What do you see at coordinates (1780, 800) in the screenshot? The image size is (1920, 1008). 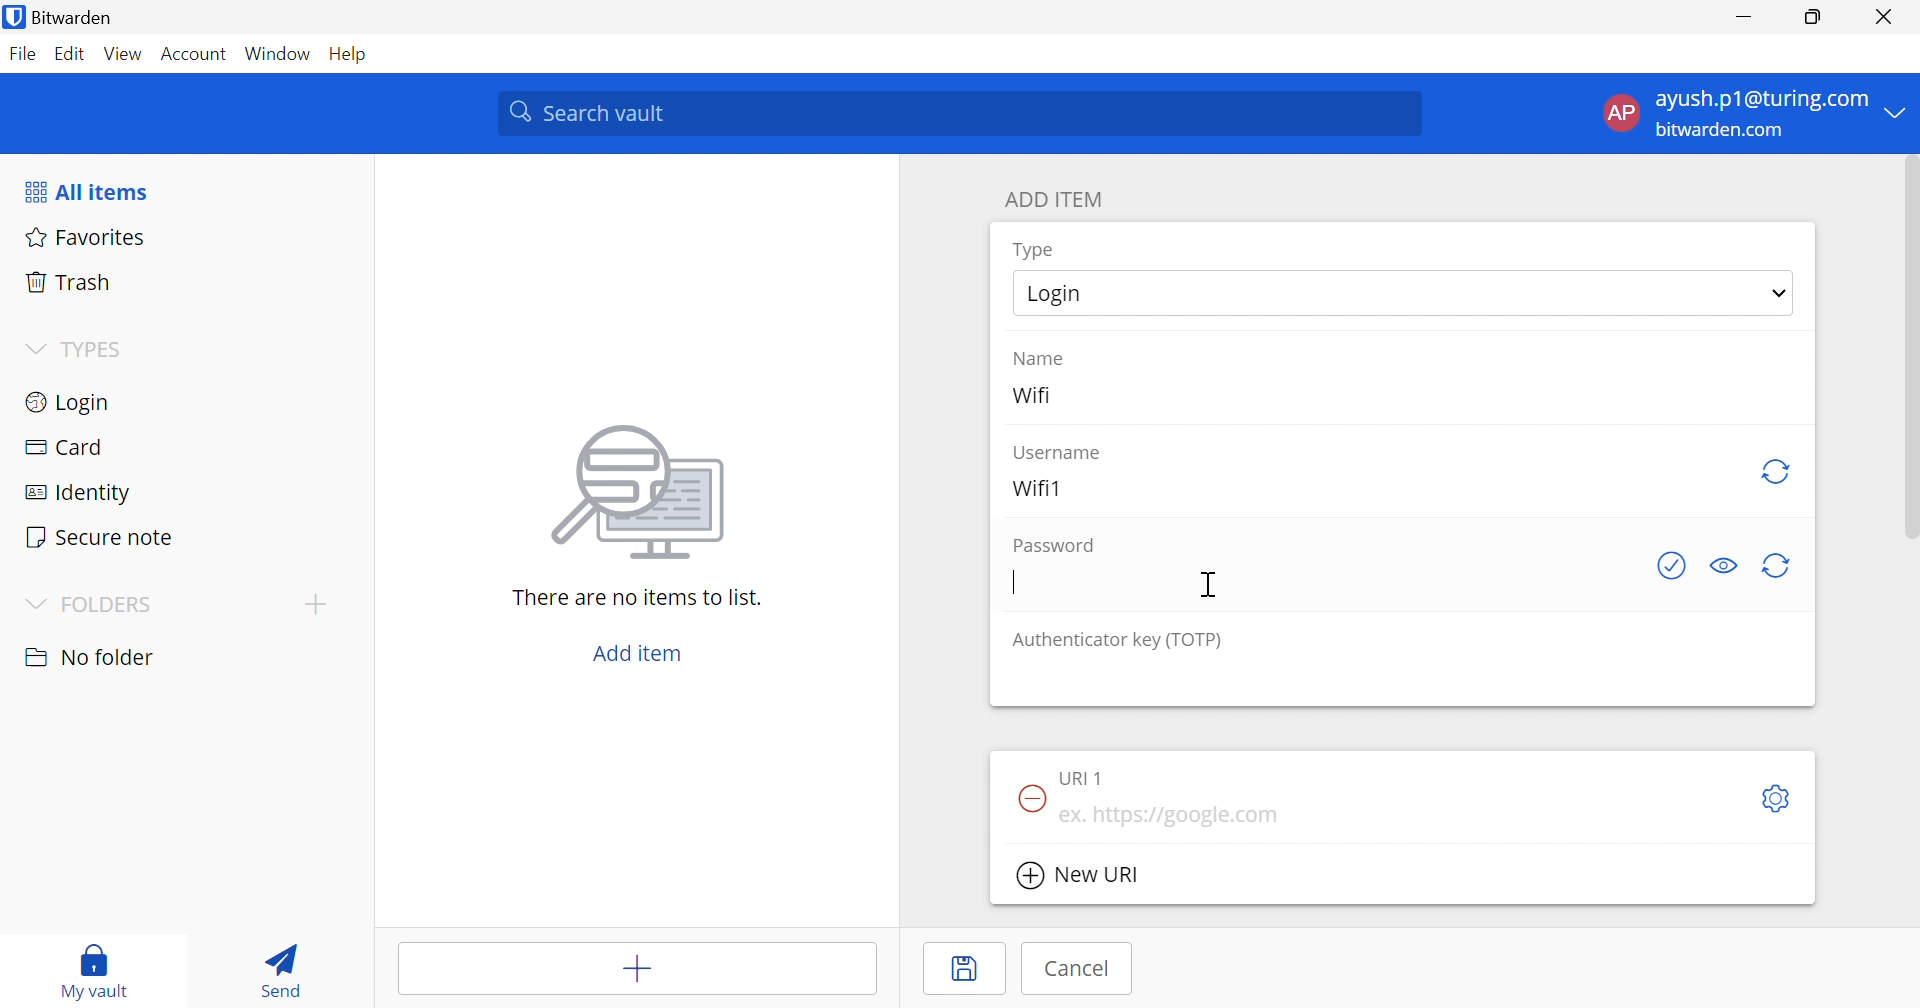 I see `Settings` at bounding box center [1780, 800].